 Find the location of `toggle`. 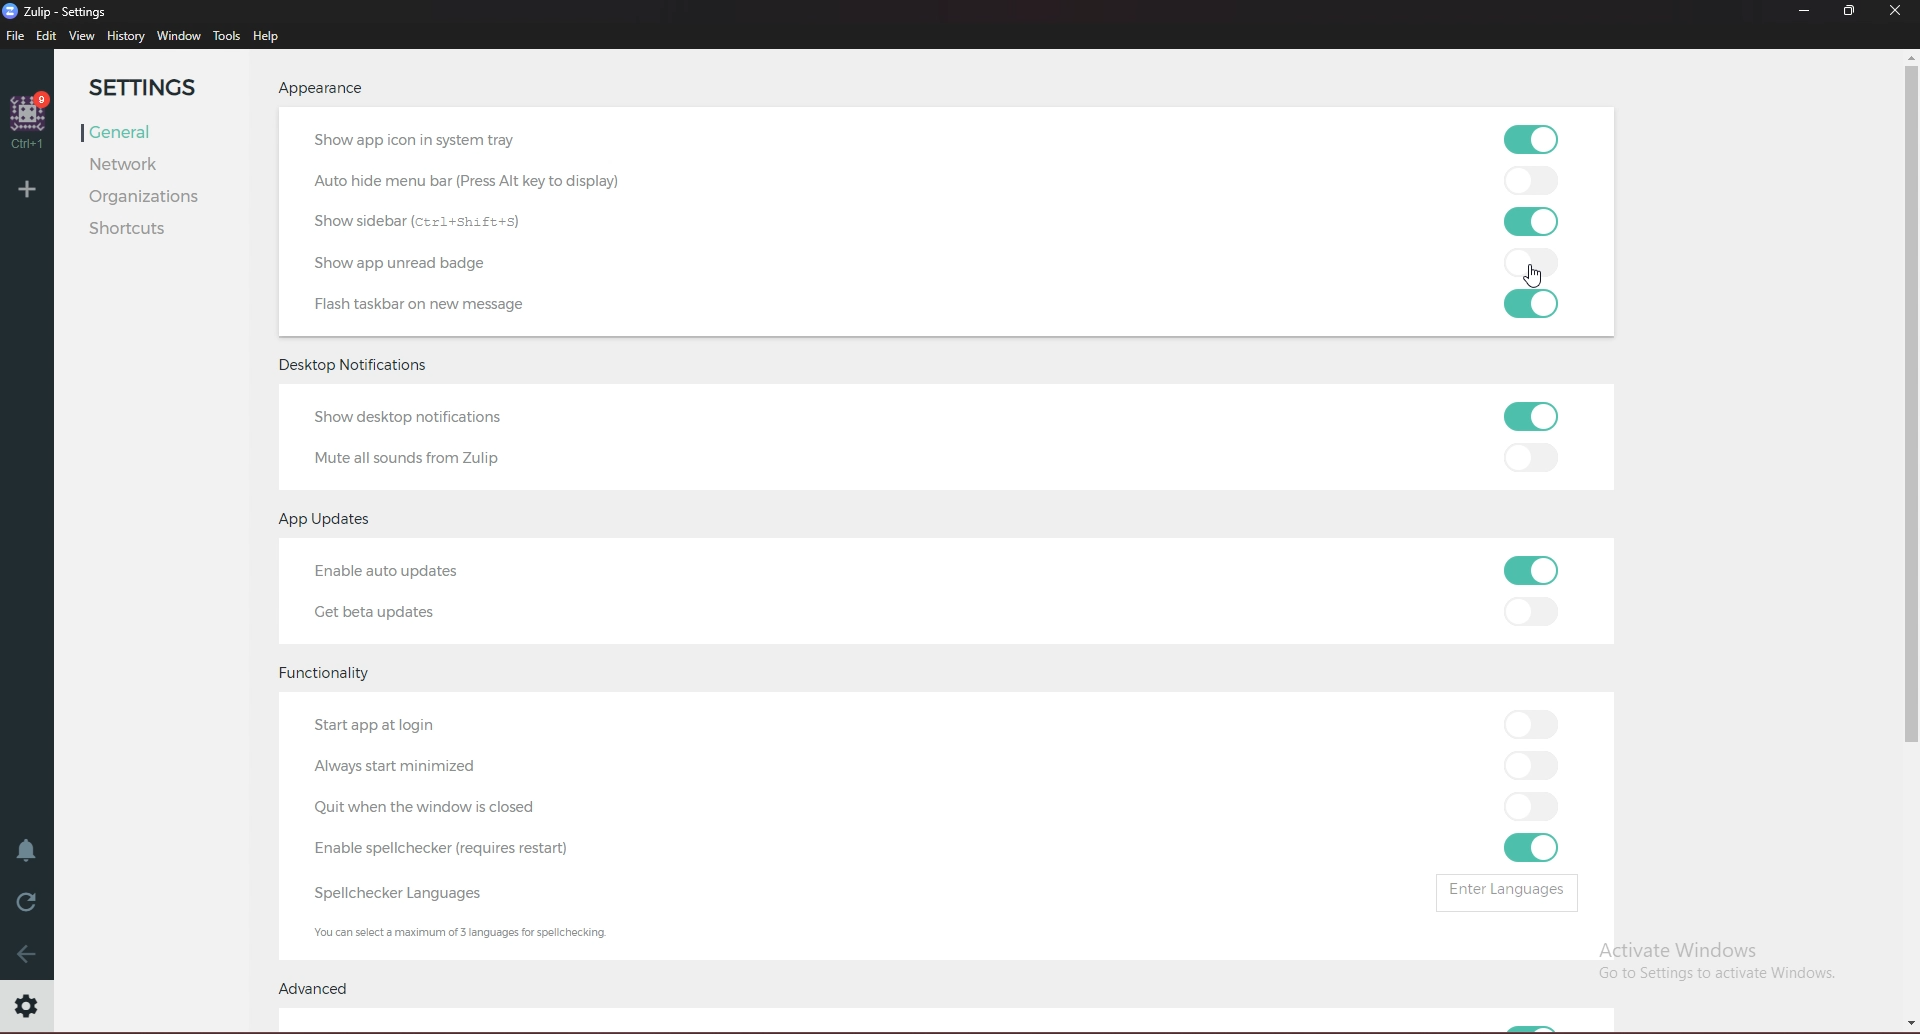

toggle is located at coordinates (1537, 807).